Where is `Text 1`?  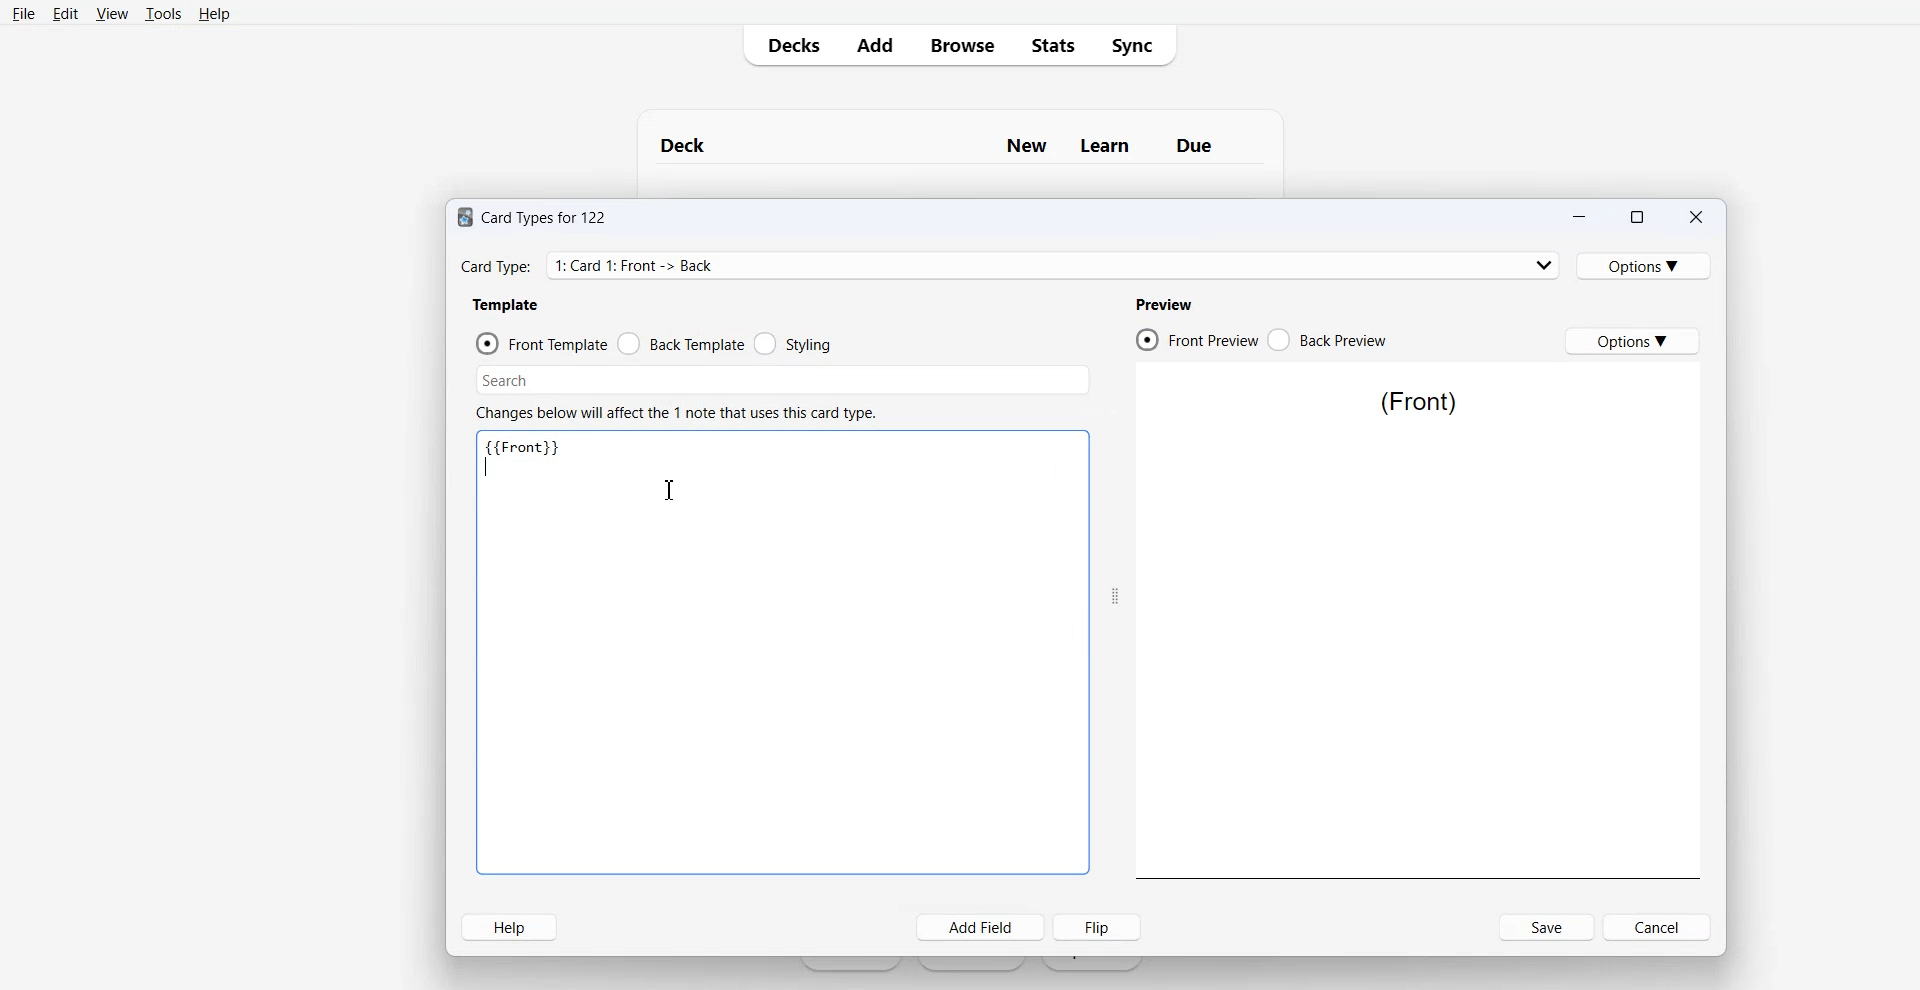 Text 1 is located at coordinates (534, 218).